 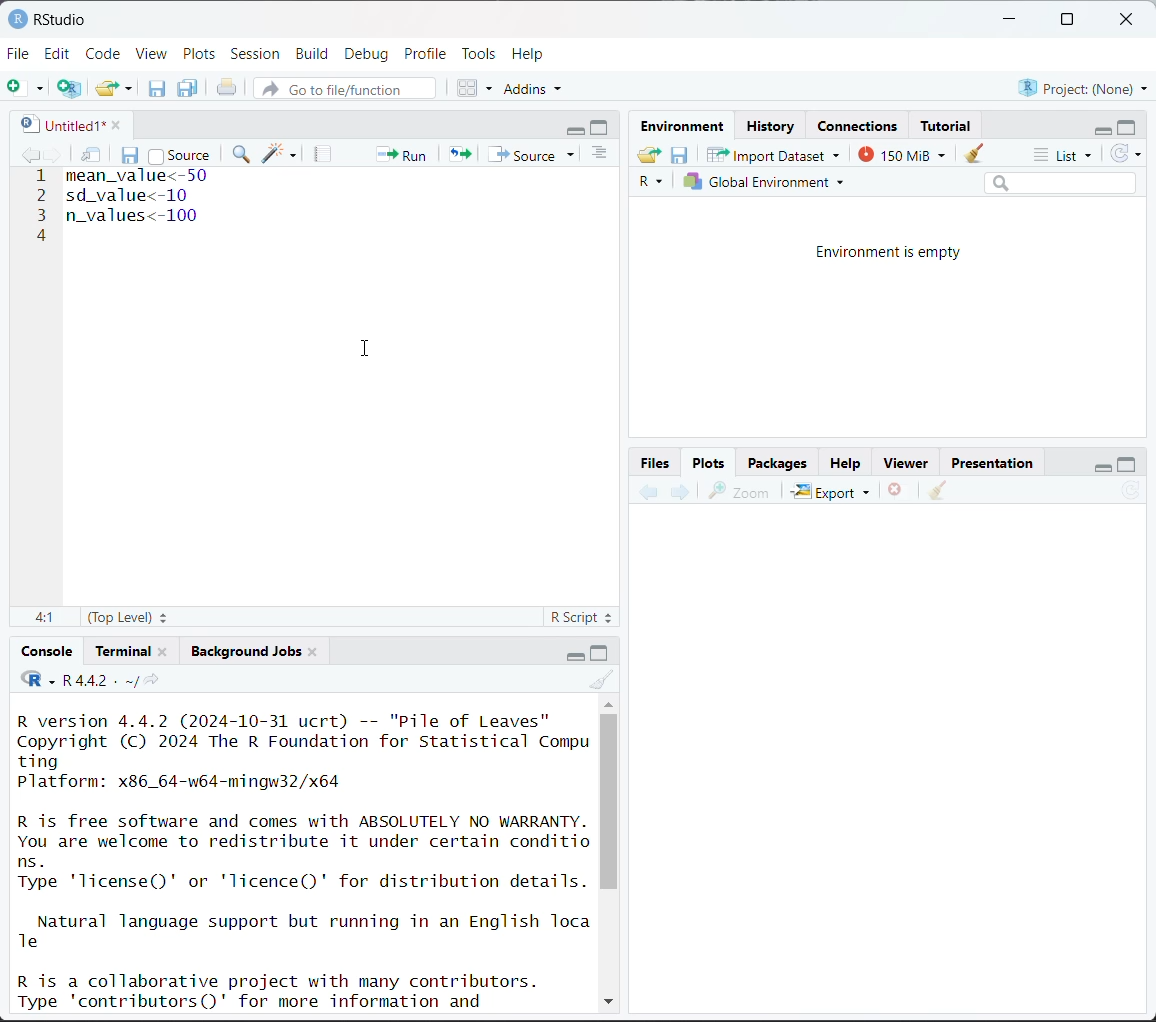 What do you see at coordinates (428, 52) in the screenshot?
I see `Profile` at bounding box center [428, 52].